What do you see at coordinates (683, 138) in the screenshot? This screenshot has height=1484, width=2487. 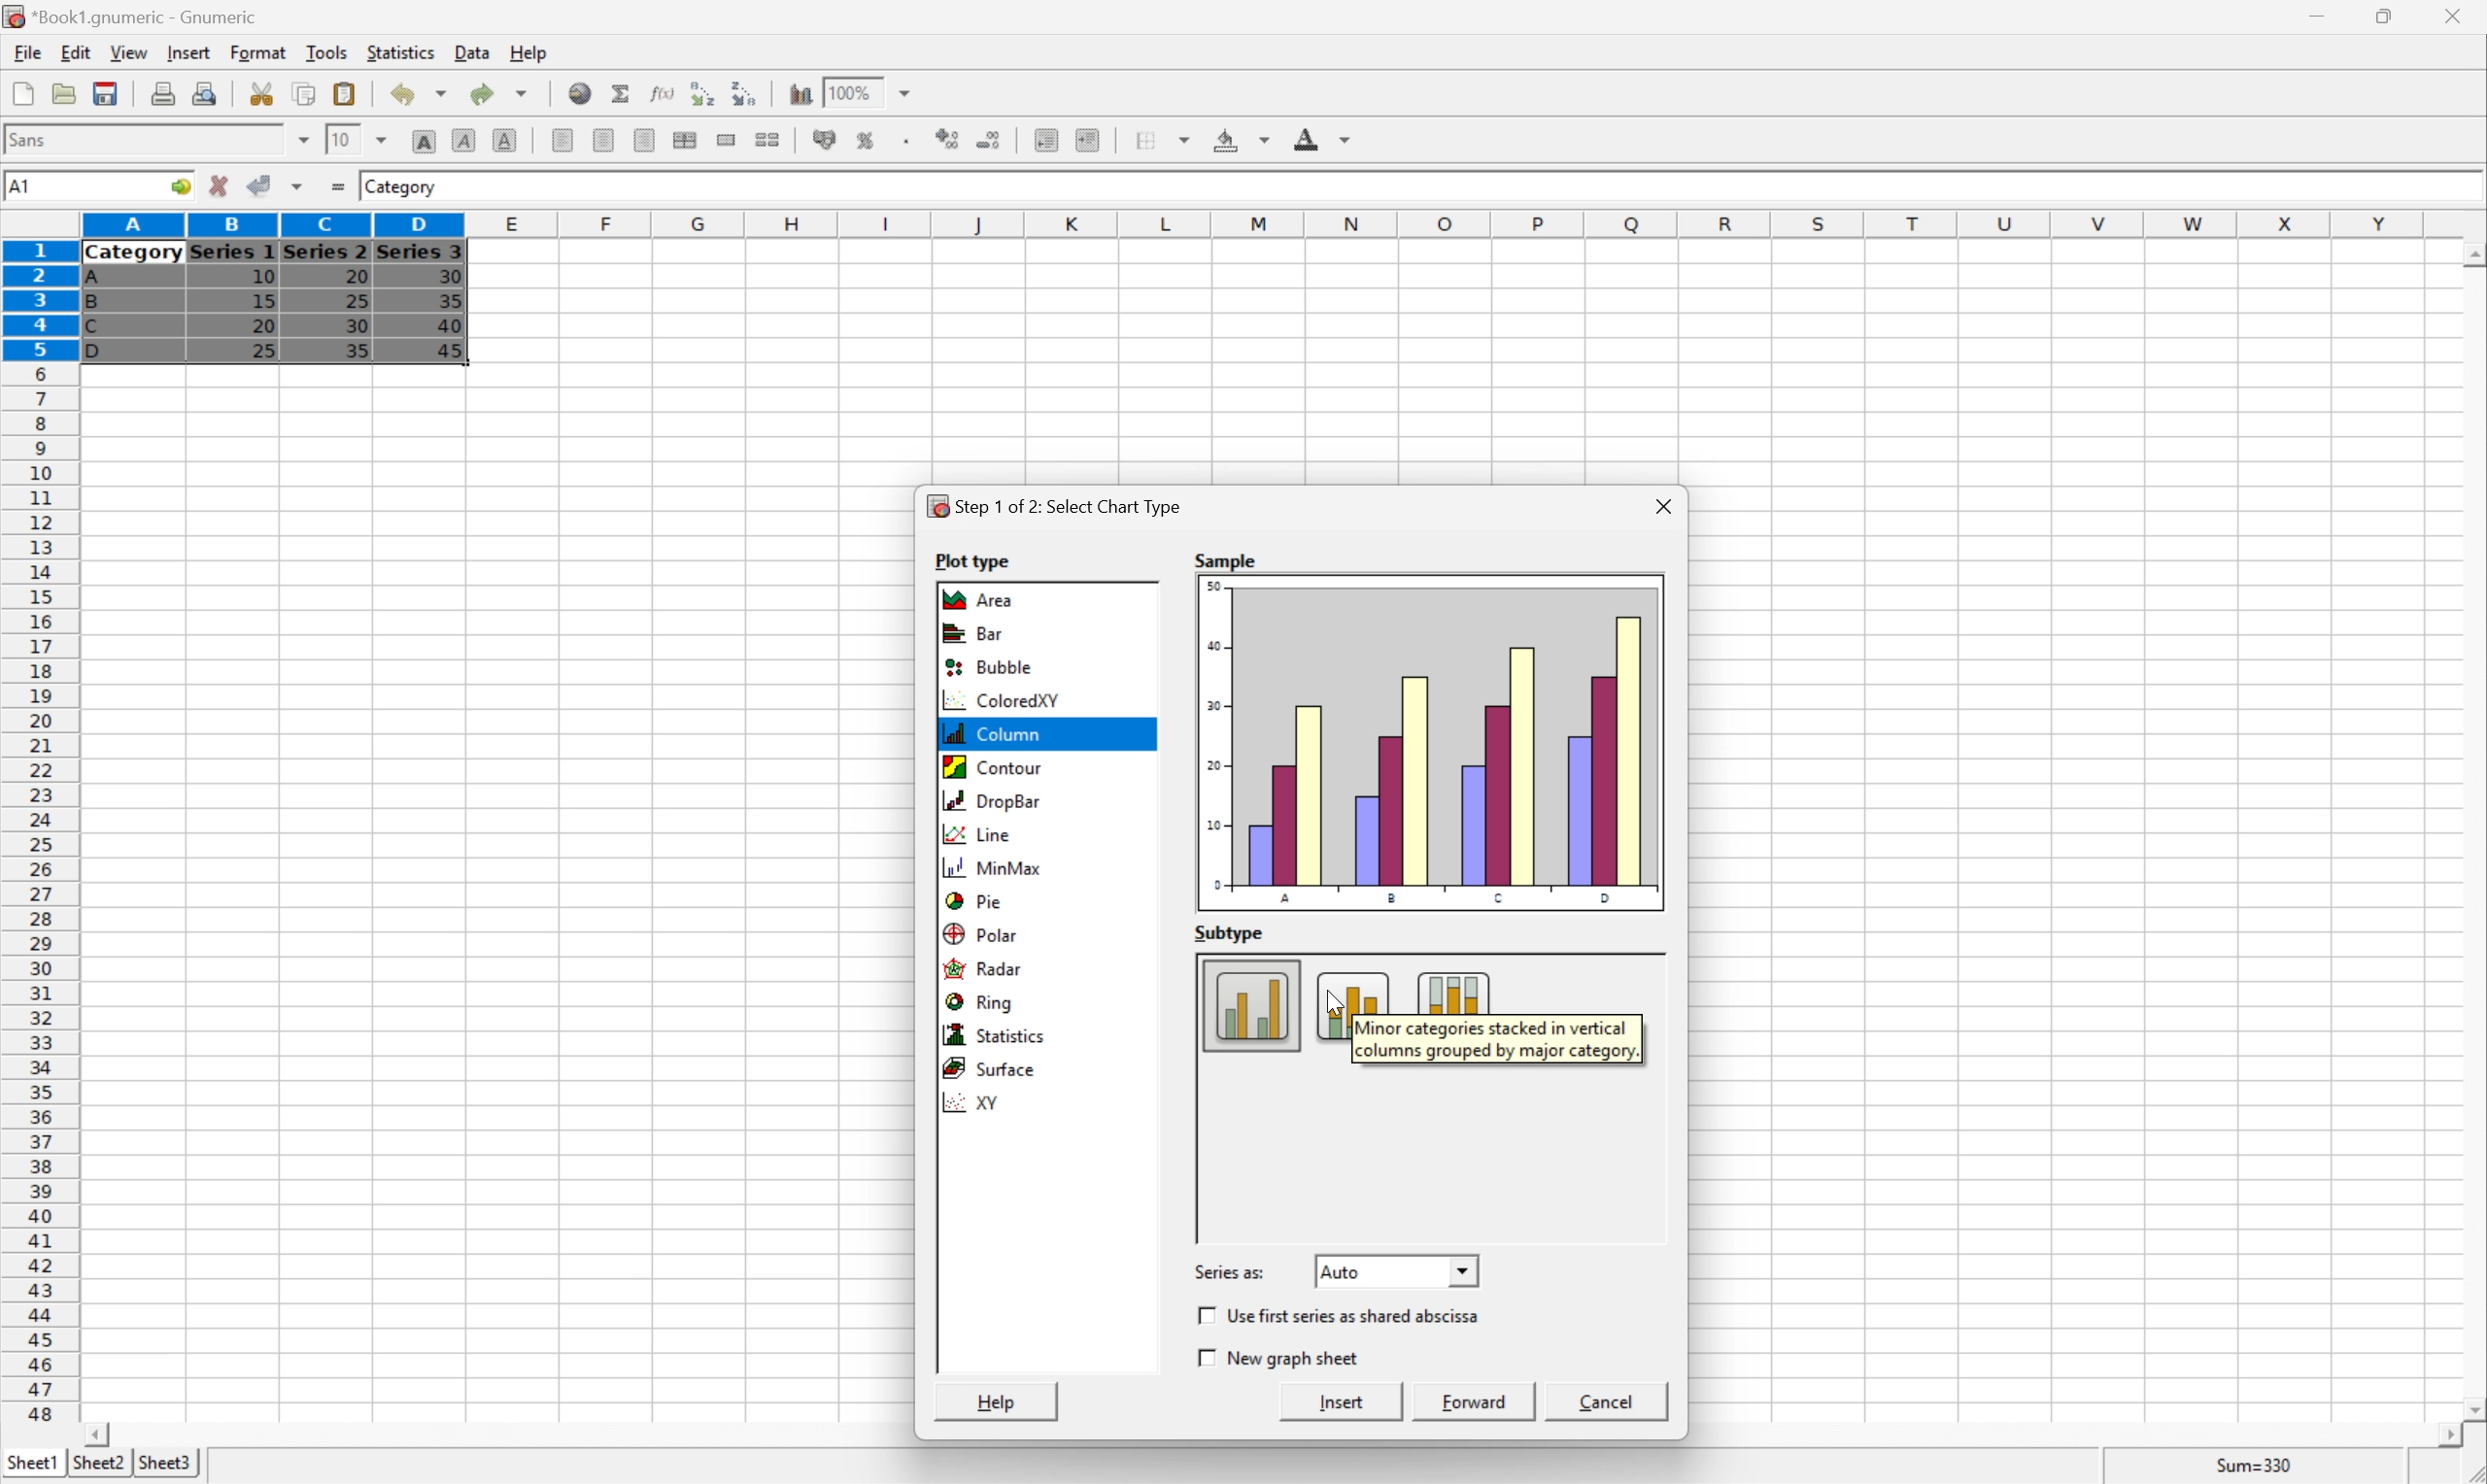 I see `Center horizontally across selection` at bounding box center [683, 138].